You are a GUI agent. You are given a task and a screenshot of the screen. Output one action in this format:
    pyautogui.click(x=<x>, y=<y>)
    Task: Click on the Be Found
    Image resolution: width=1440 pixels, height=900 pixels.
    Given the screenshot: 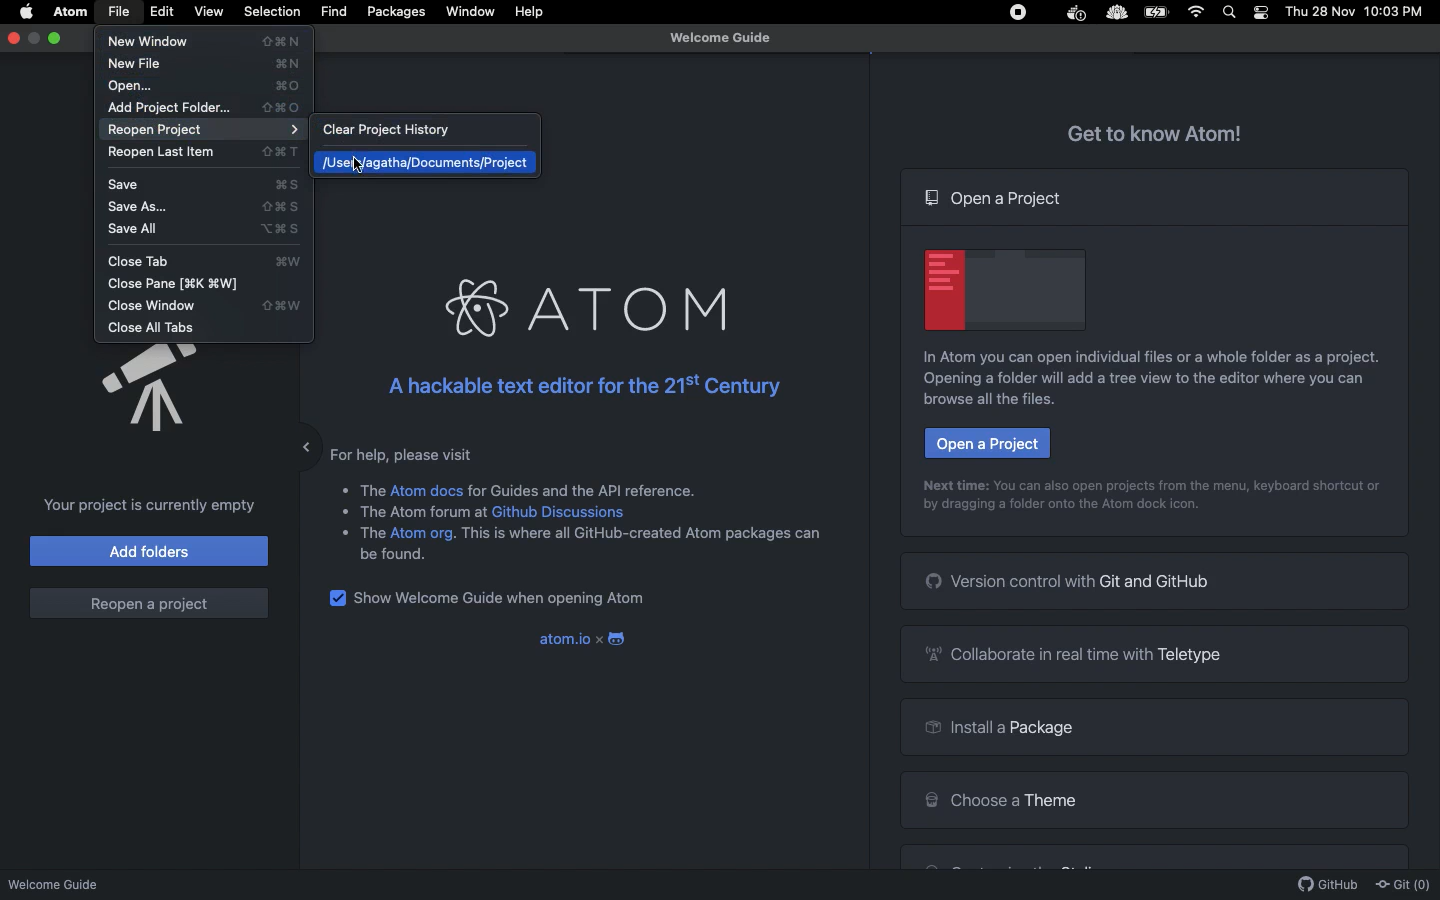 What is the action you would take?
    pyautogui.click(x=401, y=555)
    